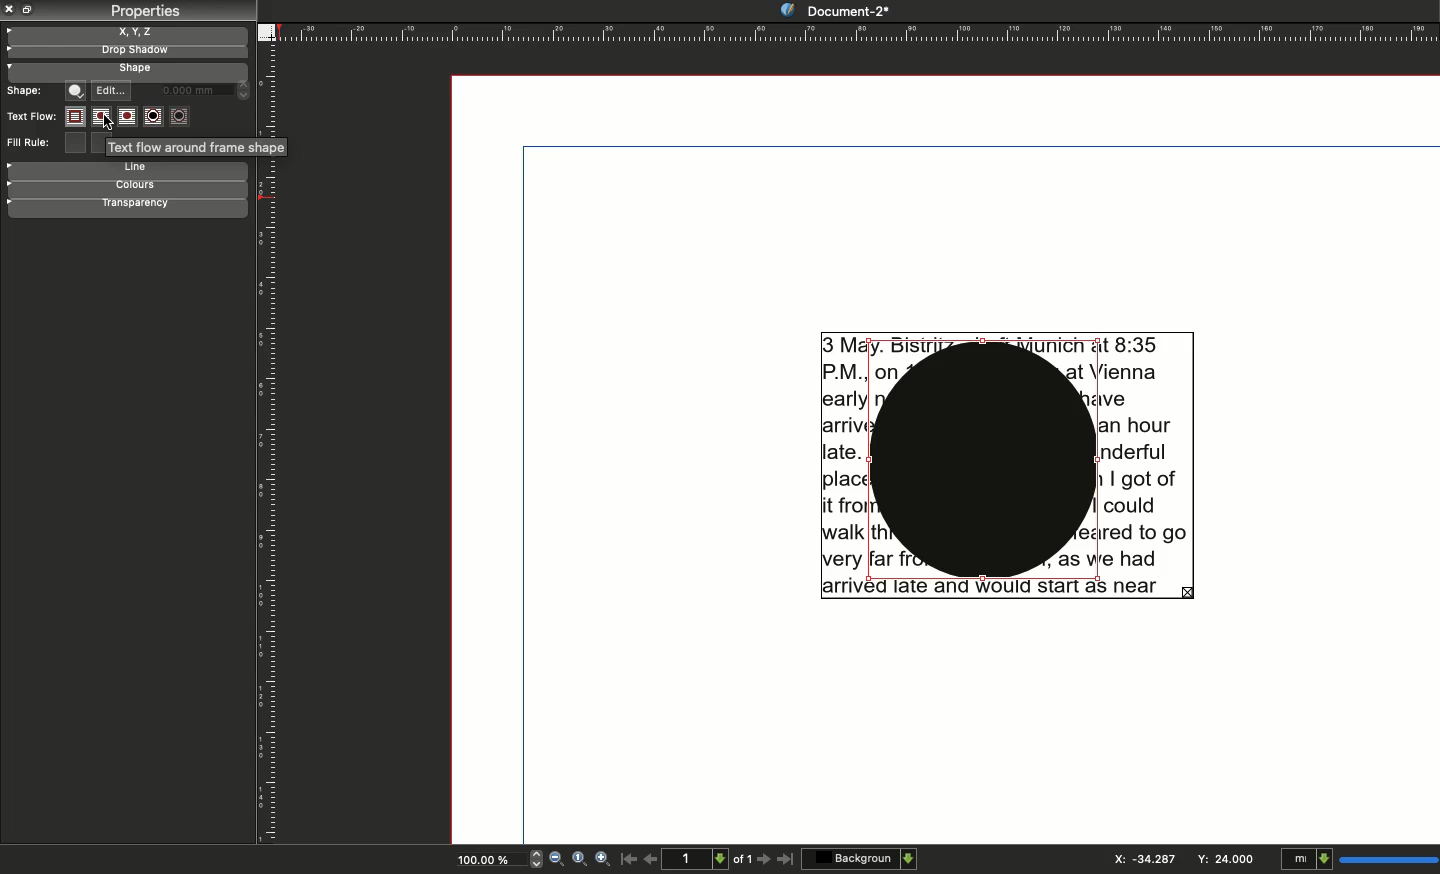  Describe the element at coordinates (32, 144) in the screenshot. I see `Fill rule` at that location.